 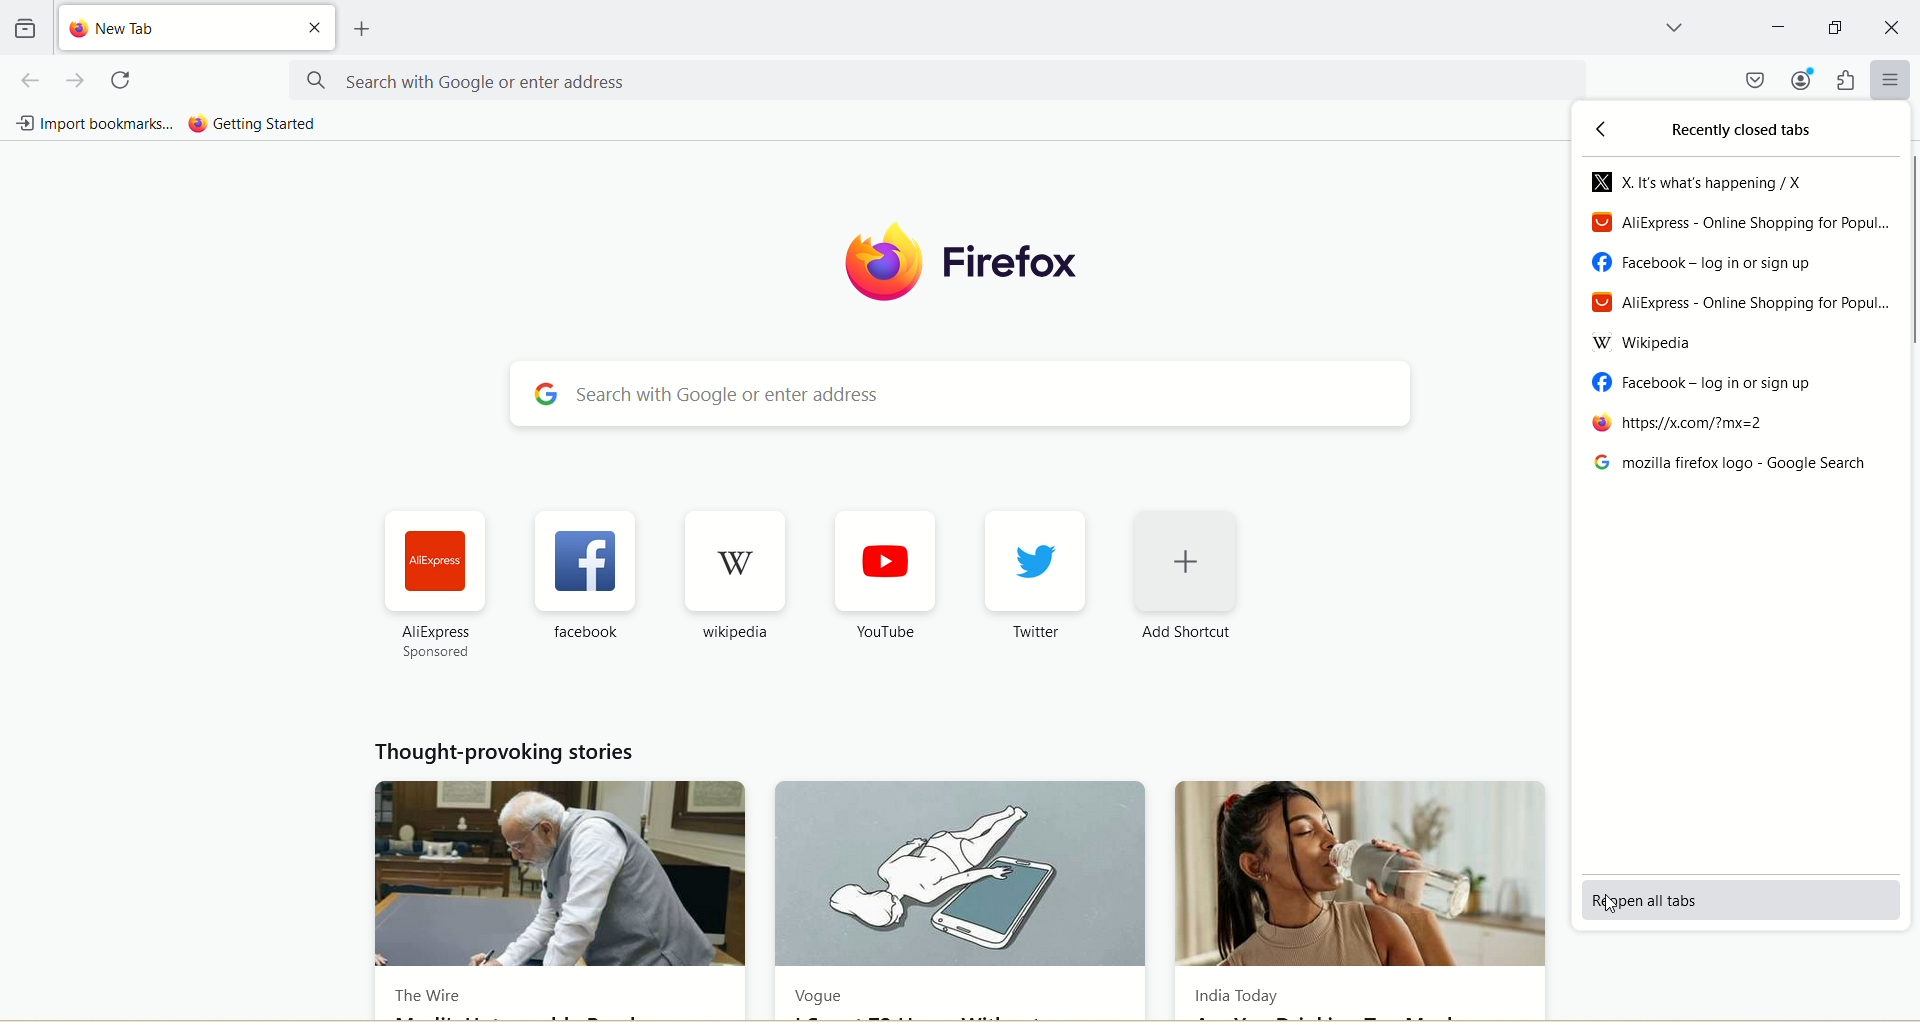 I want to click on The Wire news, so click(x=557, y=877).